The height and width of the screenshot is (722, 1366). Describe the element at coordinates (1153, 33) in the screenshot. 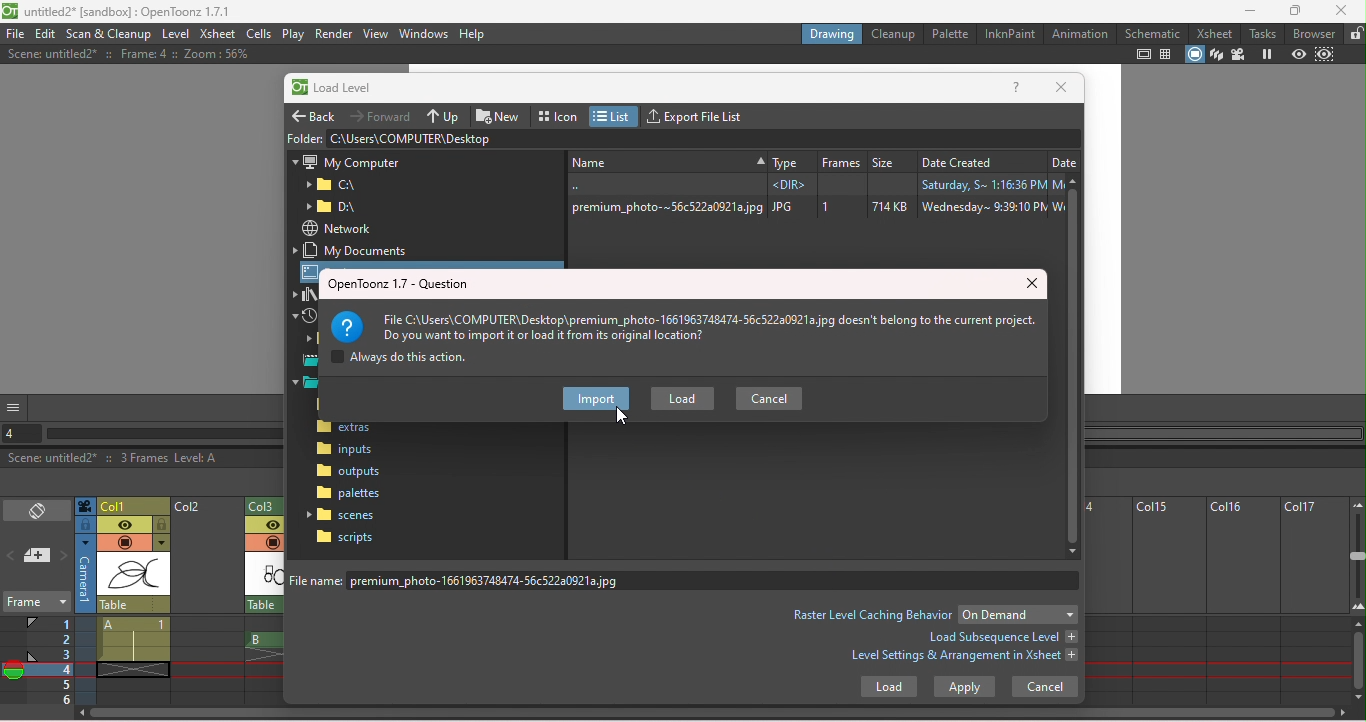

I see `Schematic` at that location.